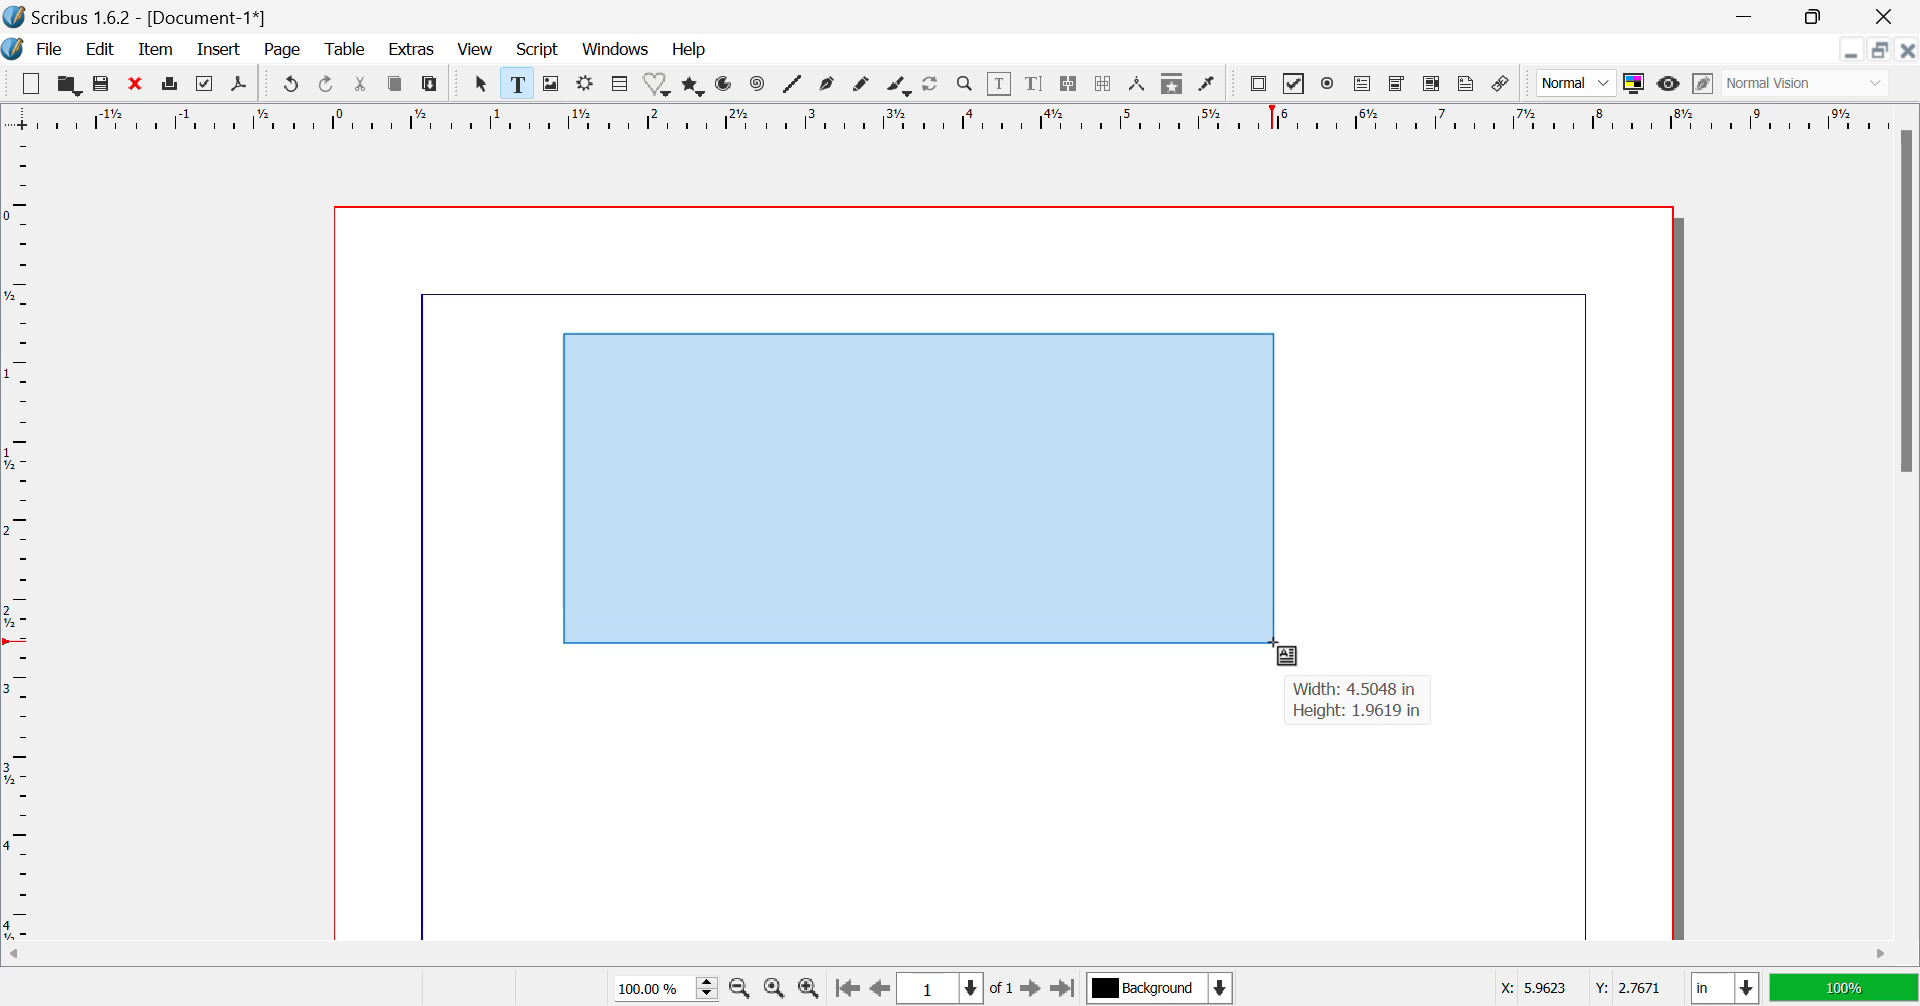 The height and width of the screenshot is (1006, 1920). What do you see at coordinates (346, 52) in the screenshot?
I see `Table` at bounding box center [346, 52].